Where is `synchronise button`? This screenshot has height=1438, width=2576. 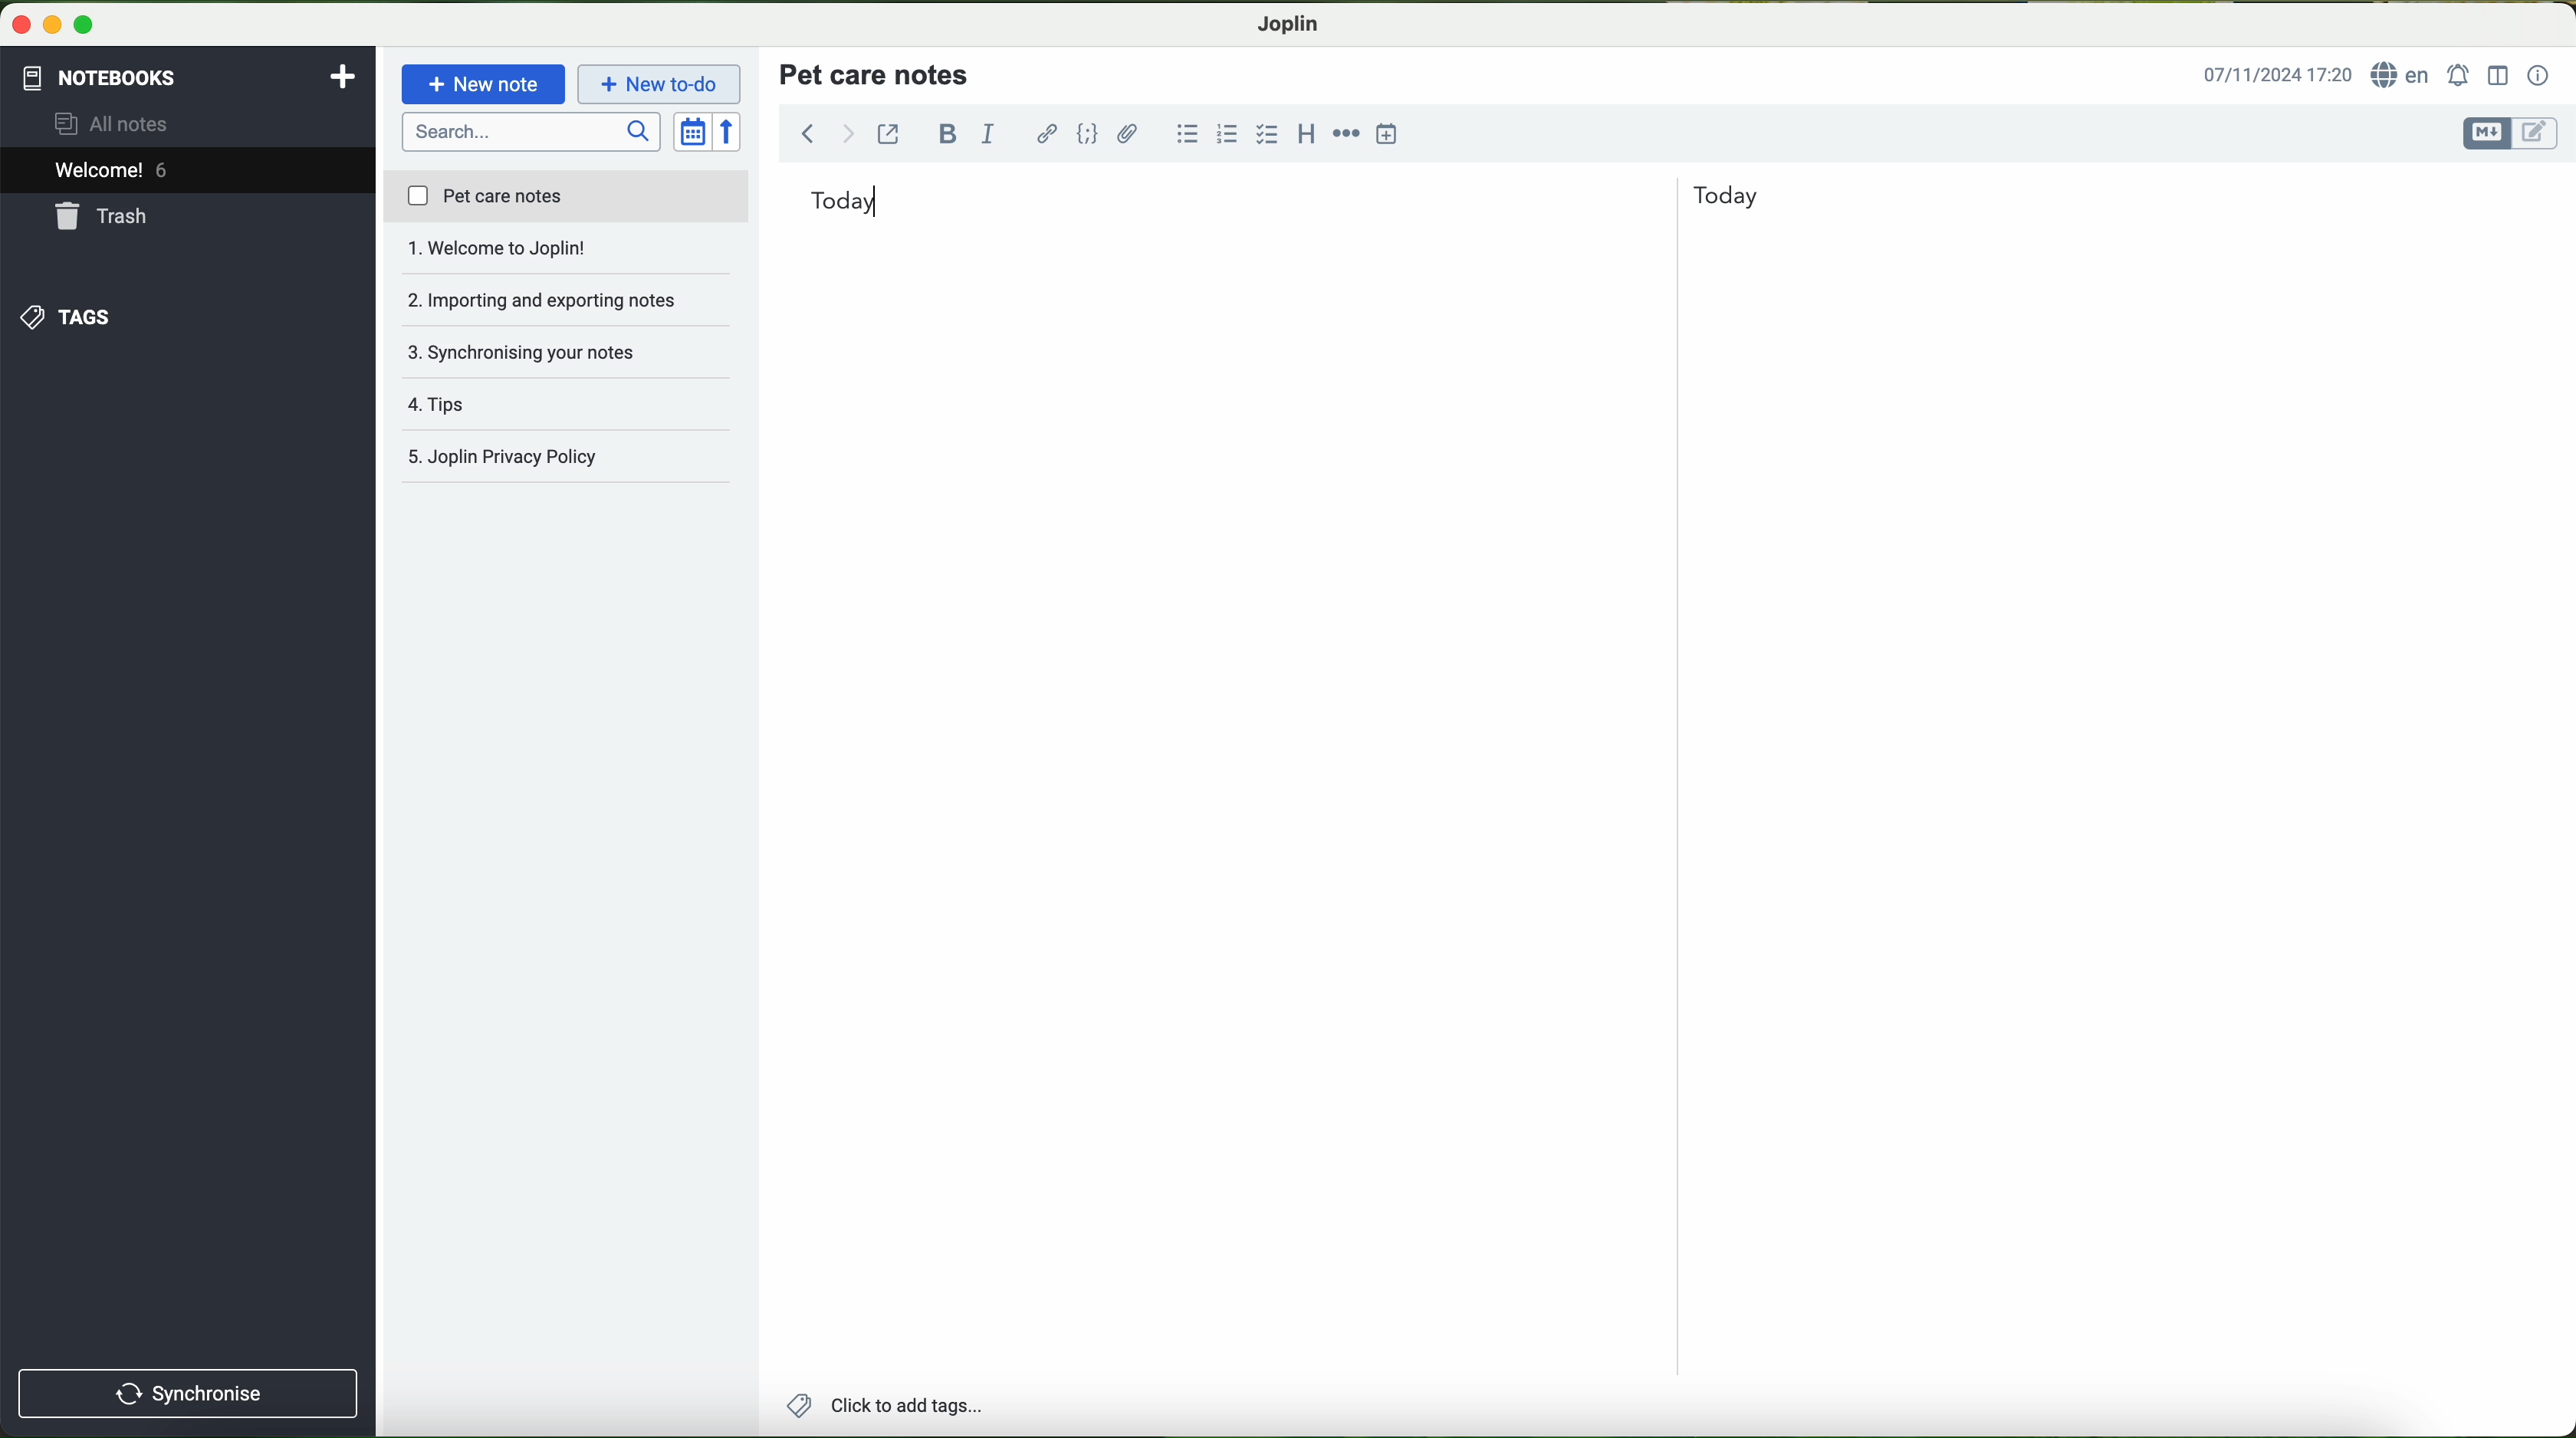
synchronise button is located at coordinates (188, 1393).